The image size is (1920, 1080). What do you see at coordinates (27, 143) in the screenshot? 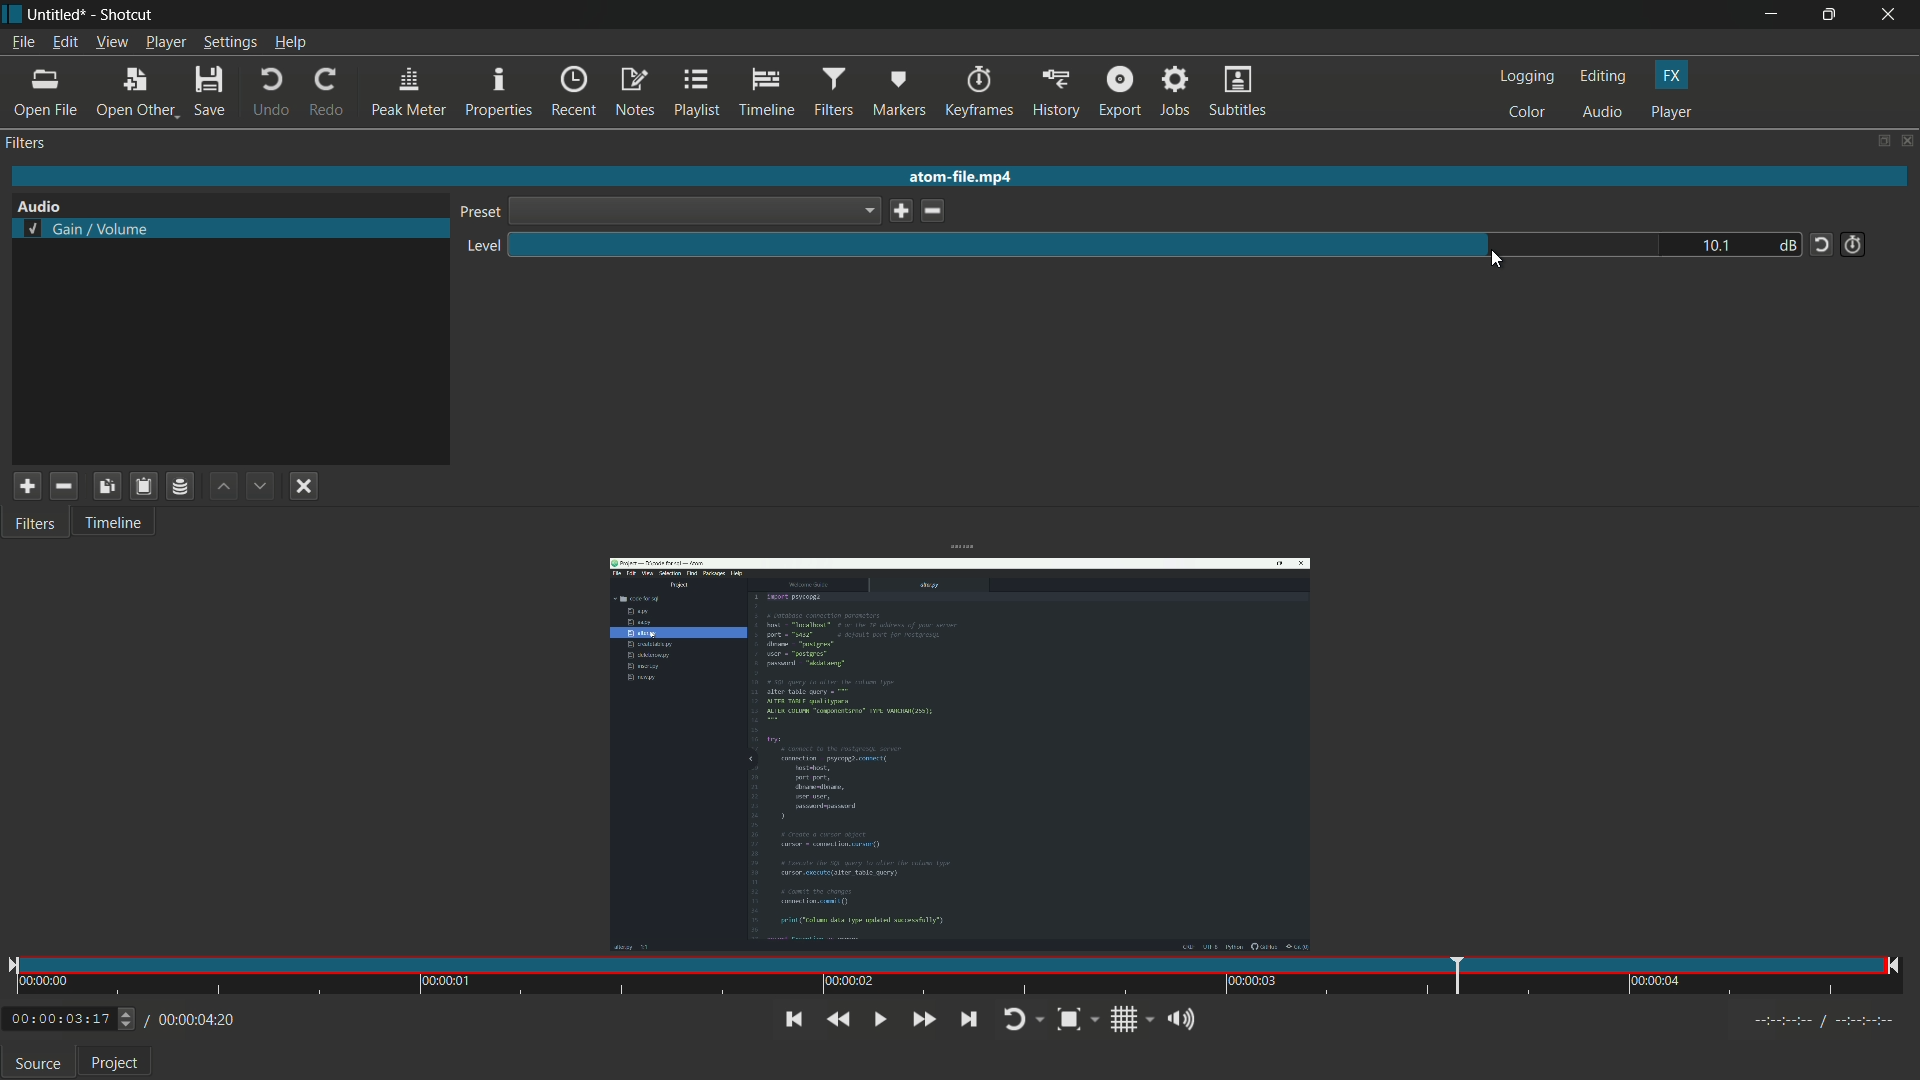
I see `filter` at bounding box center [27, 143].